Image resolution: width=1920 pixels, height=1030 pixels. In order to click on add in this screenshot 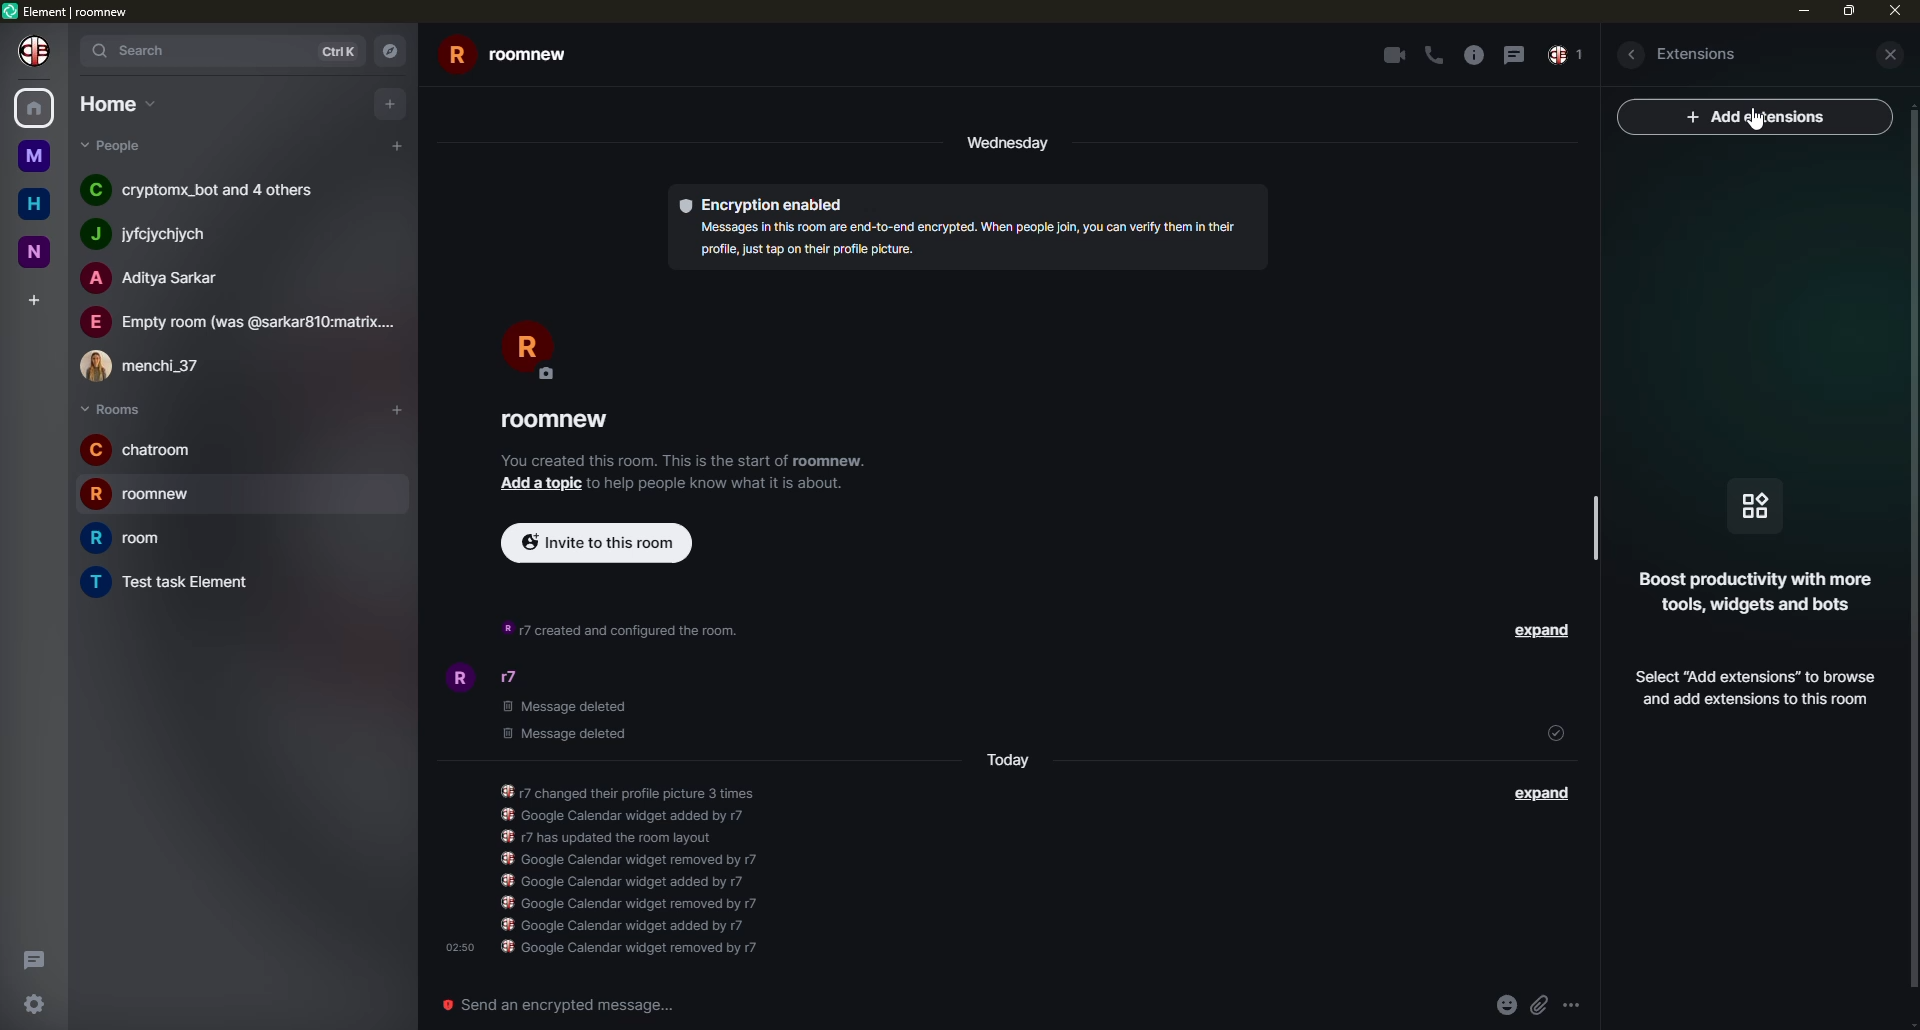, I will do `click(394, 143)`.